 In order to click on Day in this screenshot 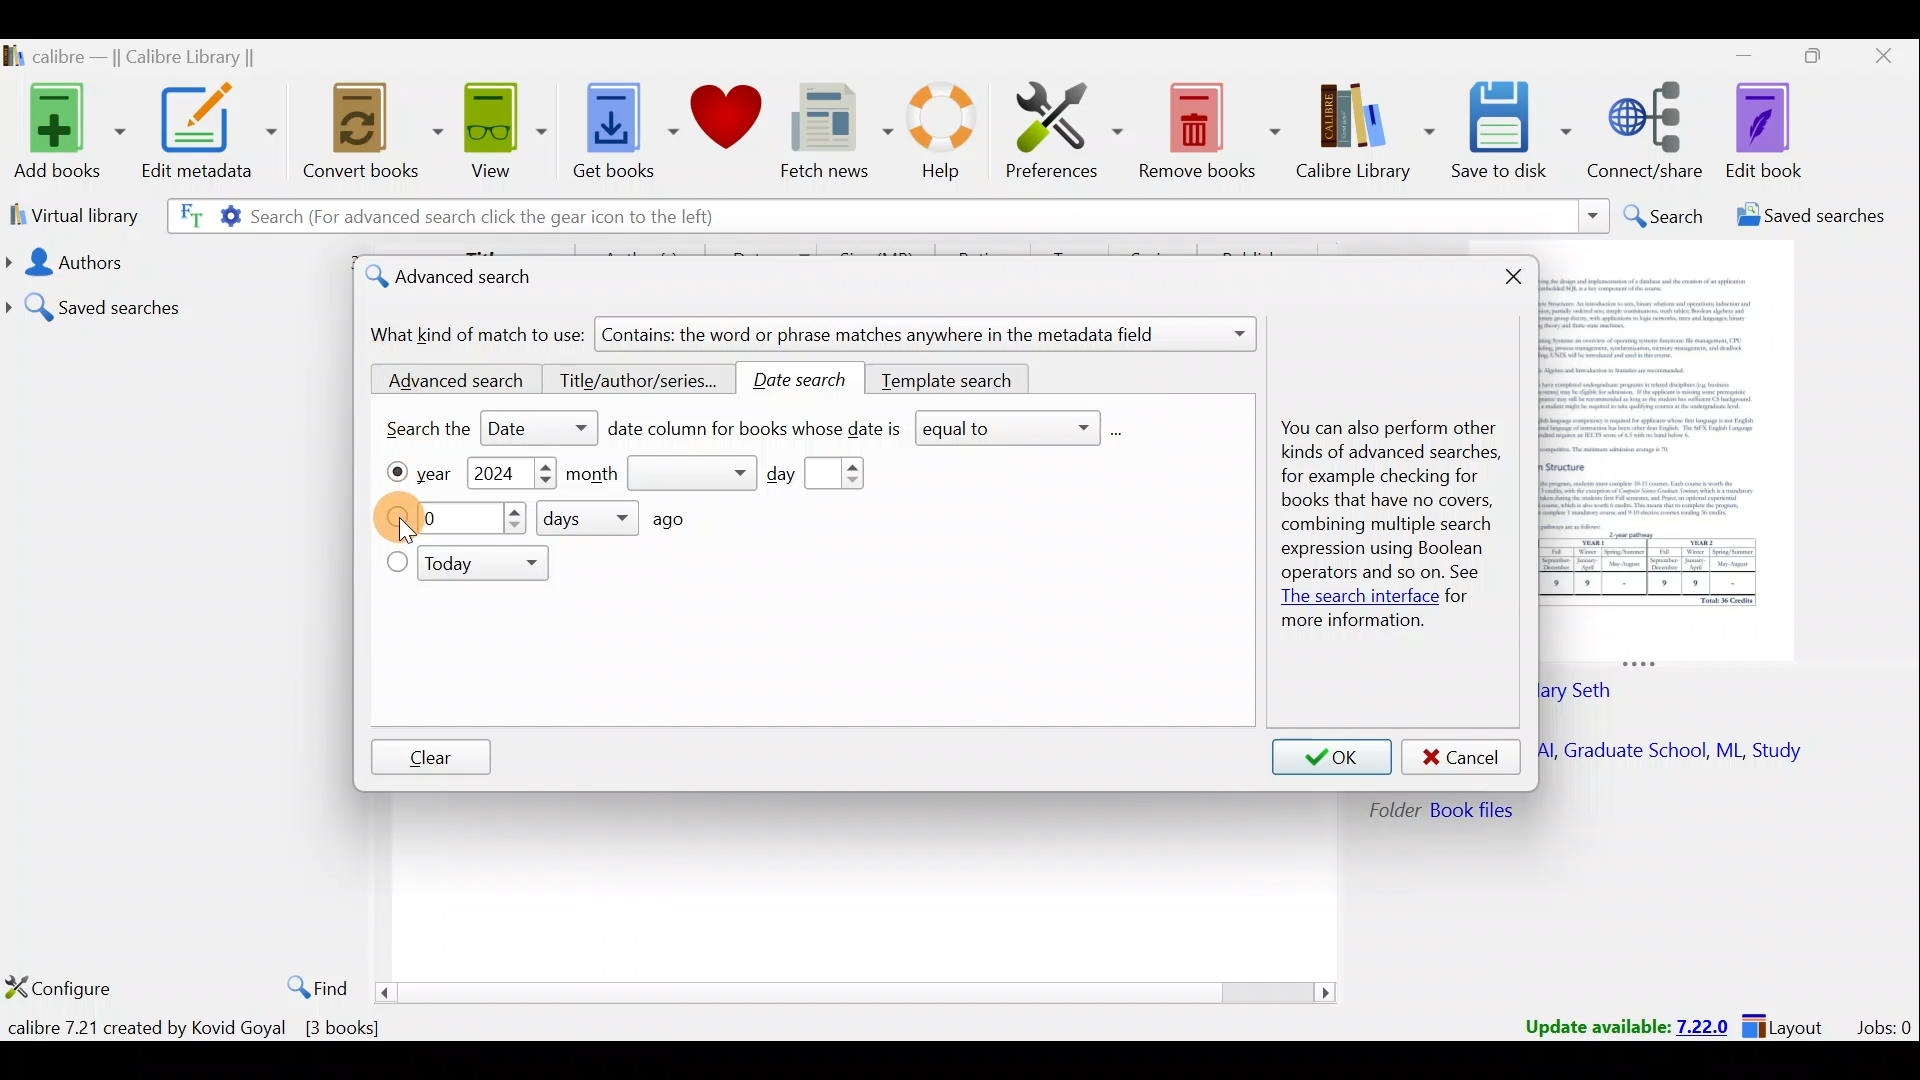, I will do `click(830, 474)`.